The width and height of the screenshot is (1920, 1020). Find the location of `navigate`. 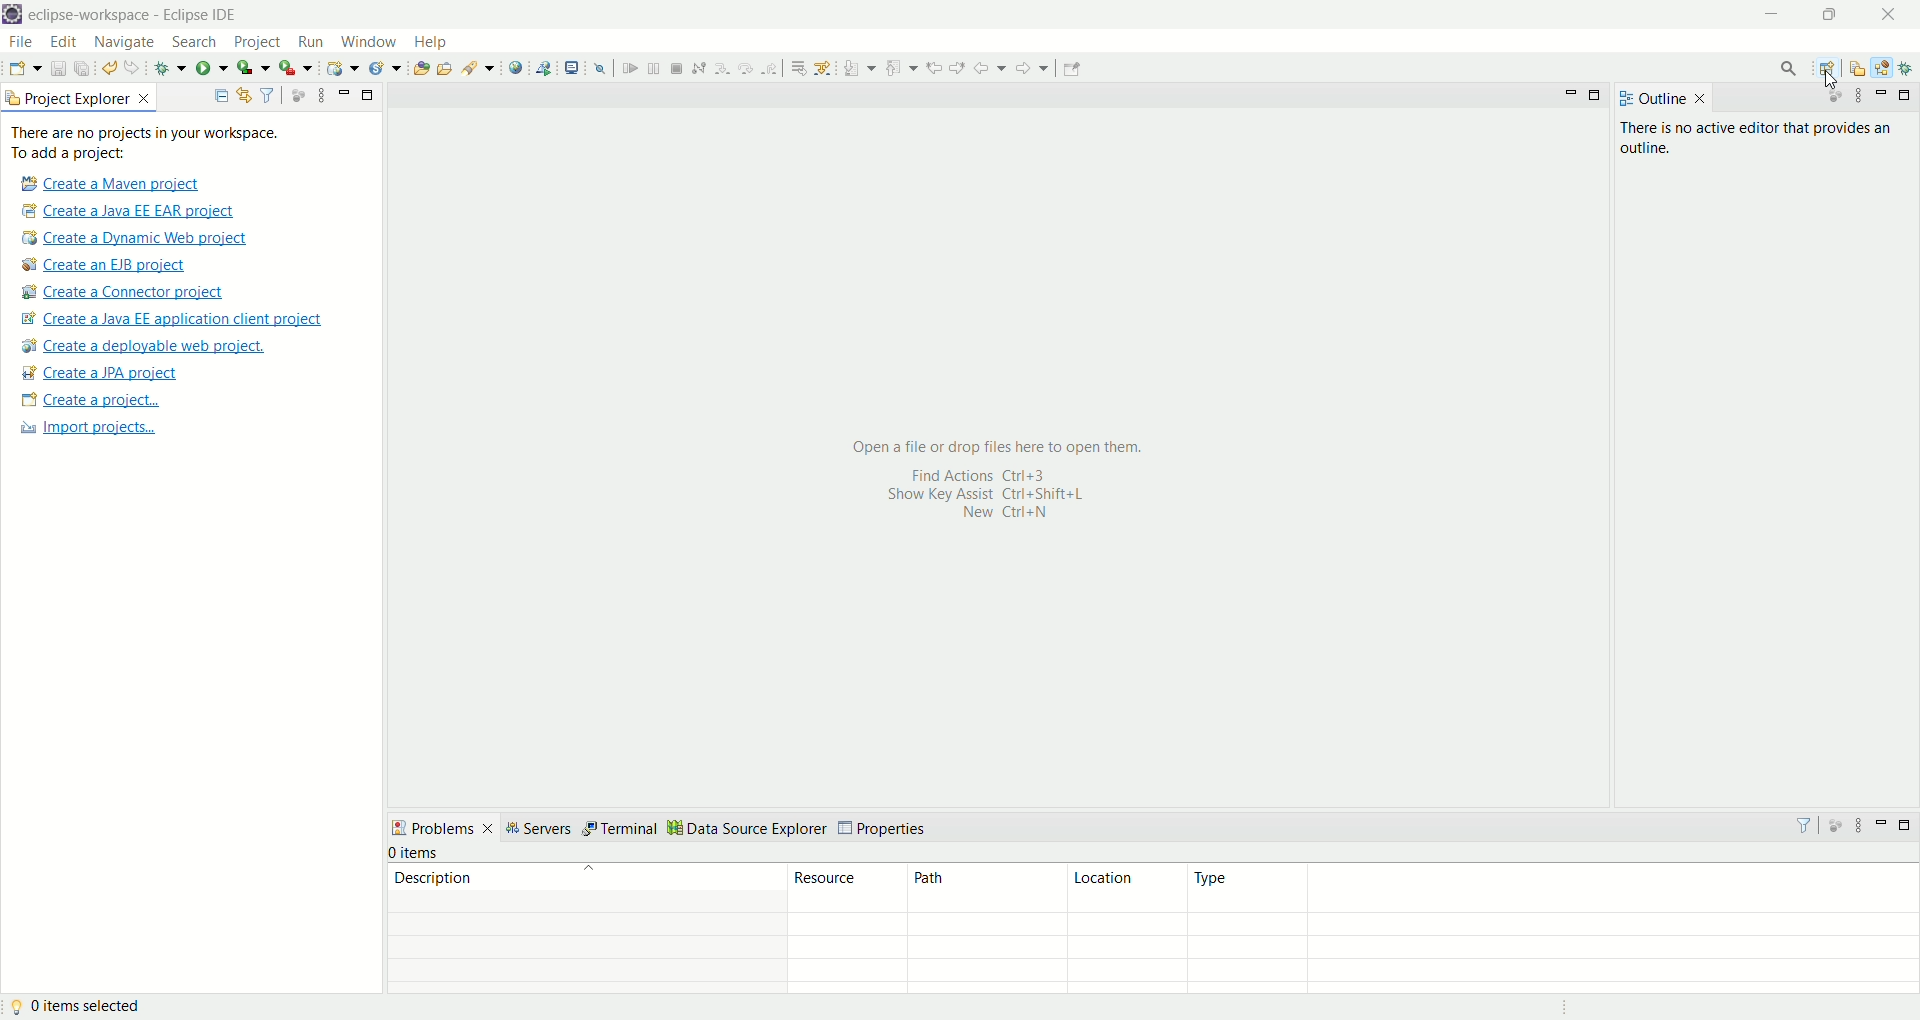

navigate is located at coordinates (127, 44).